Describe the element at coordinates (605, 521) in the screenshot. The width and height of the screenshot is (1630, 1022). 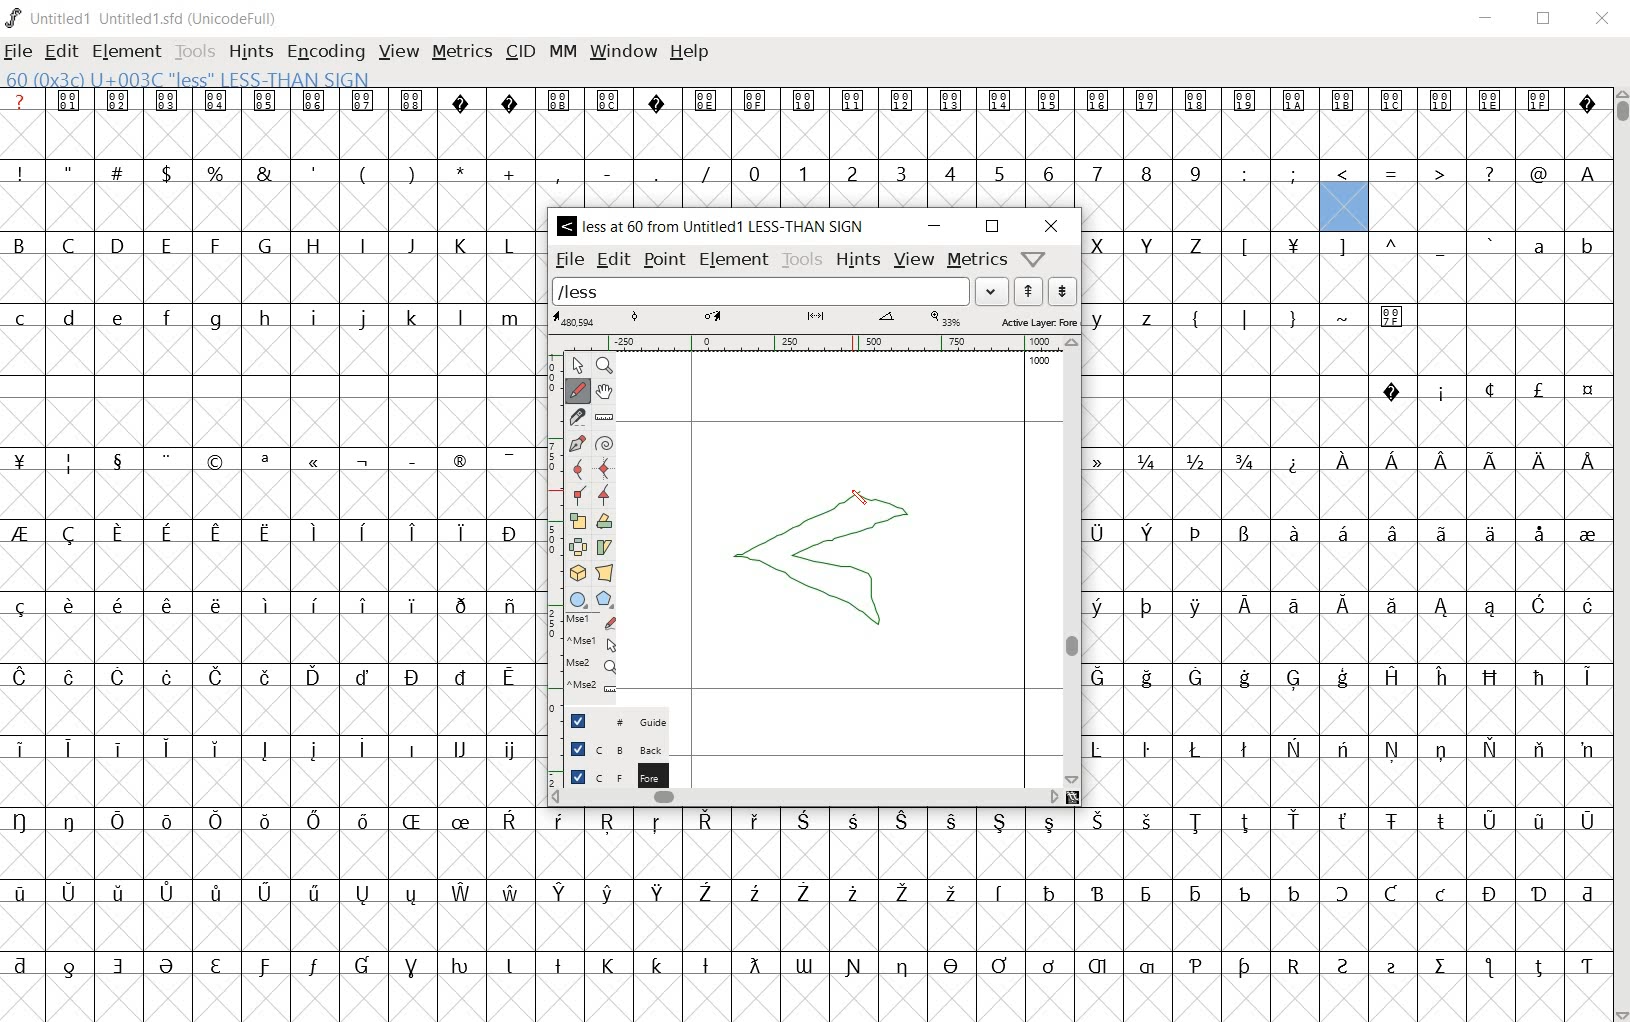
I see `Rotate the selection` at that location.